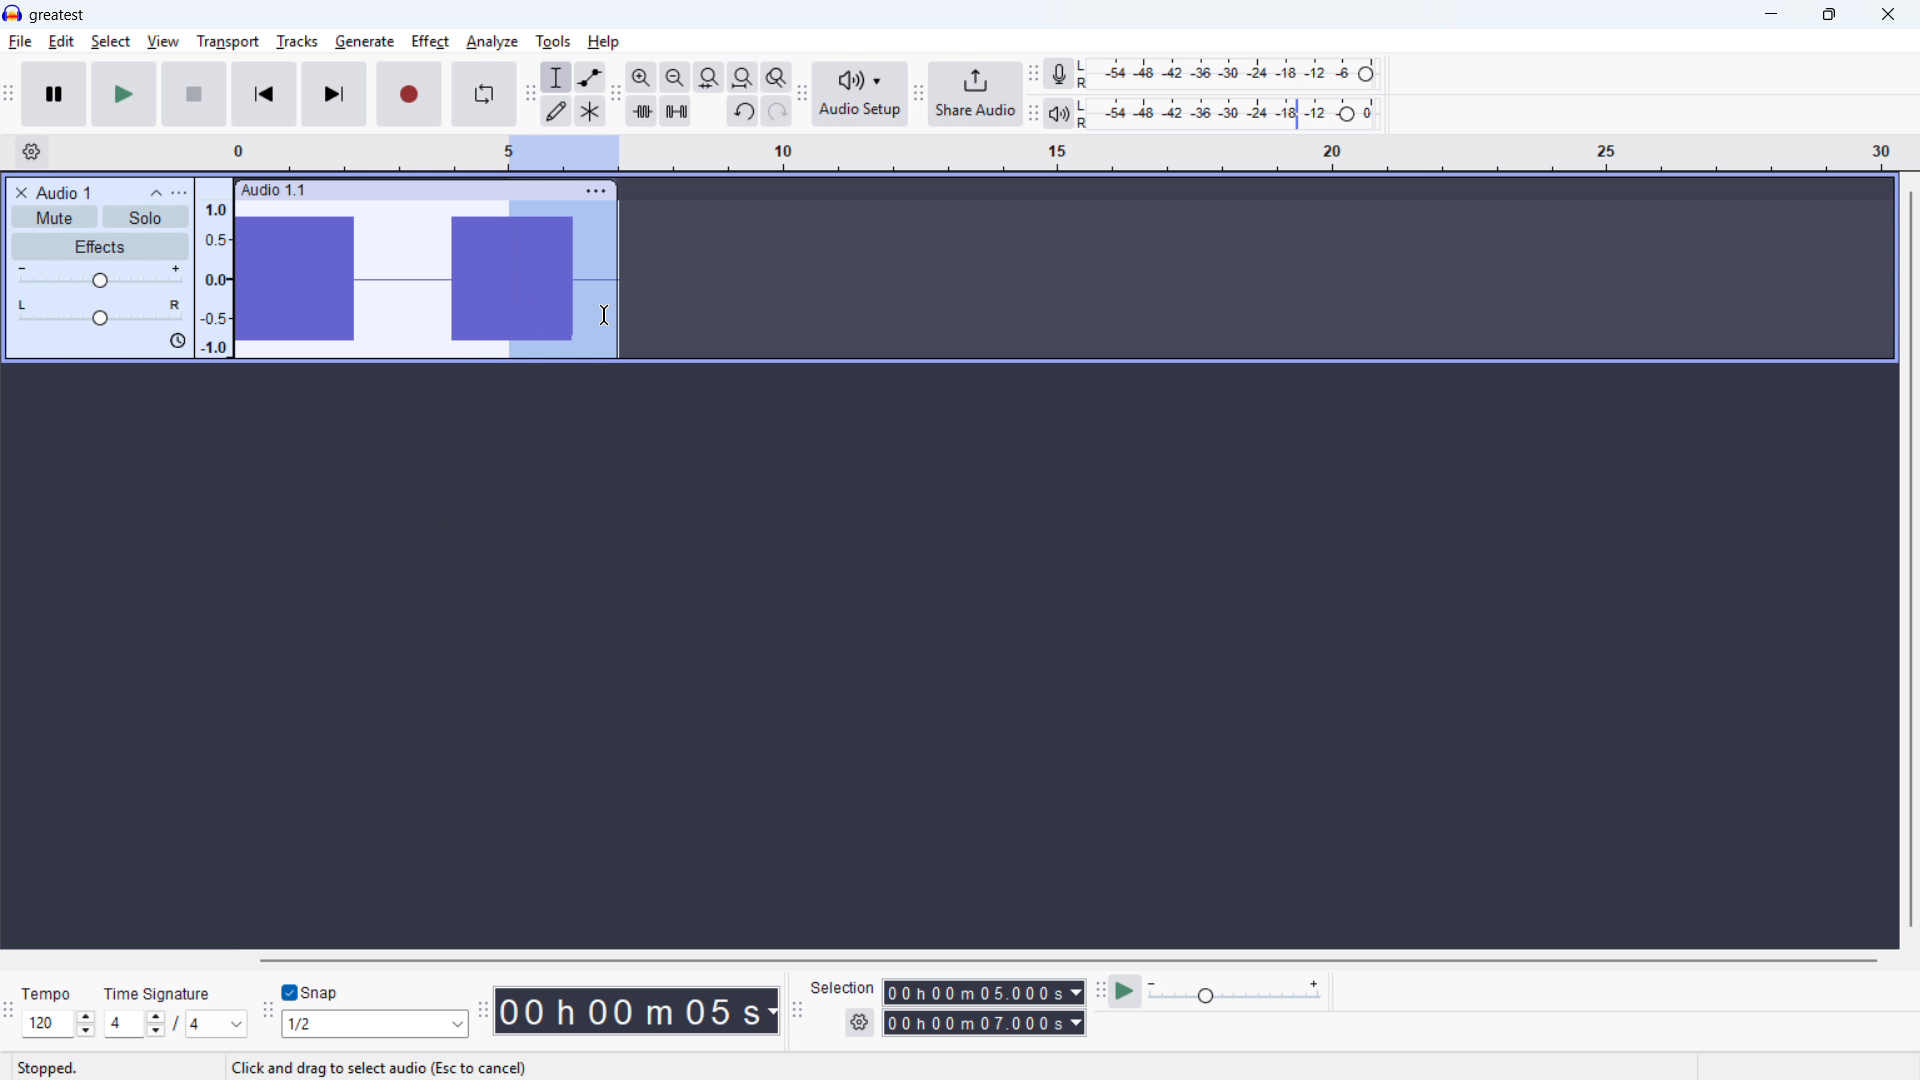 Image resolution: width=1920 pixels, height=1080 pixels. Describe the element at coordinates (64, 192) in the screenshot. I see `Audio 1` at that location.